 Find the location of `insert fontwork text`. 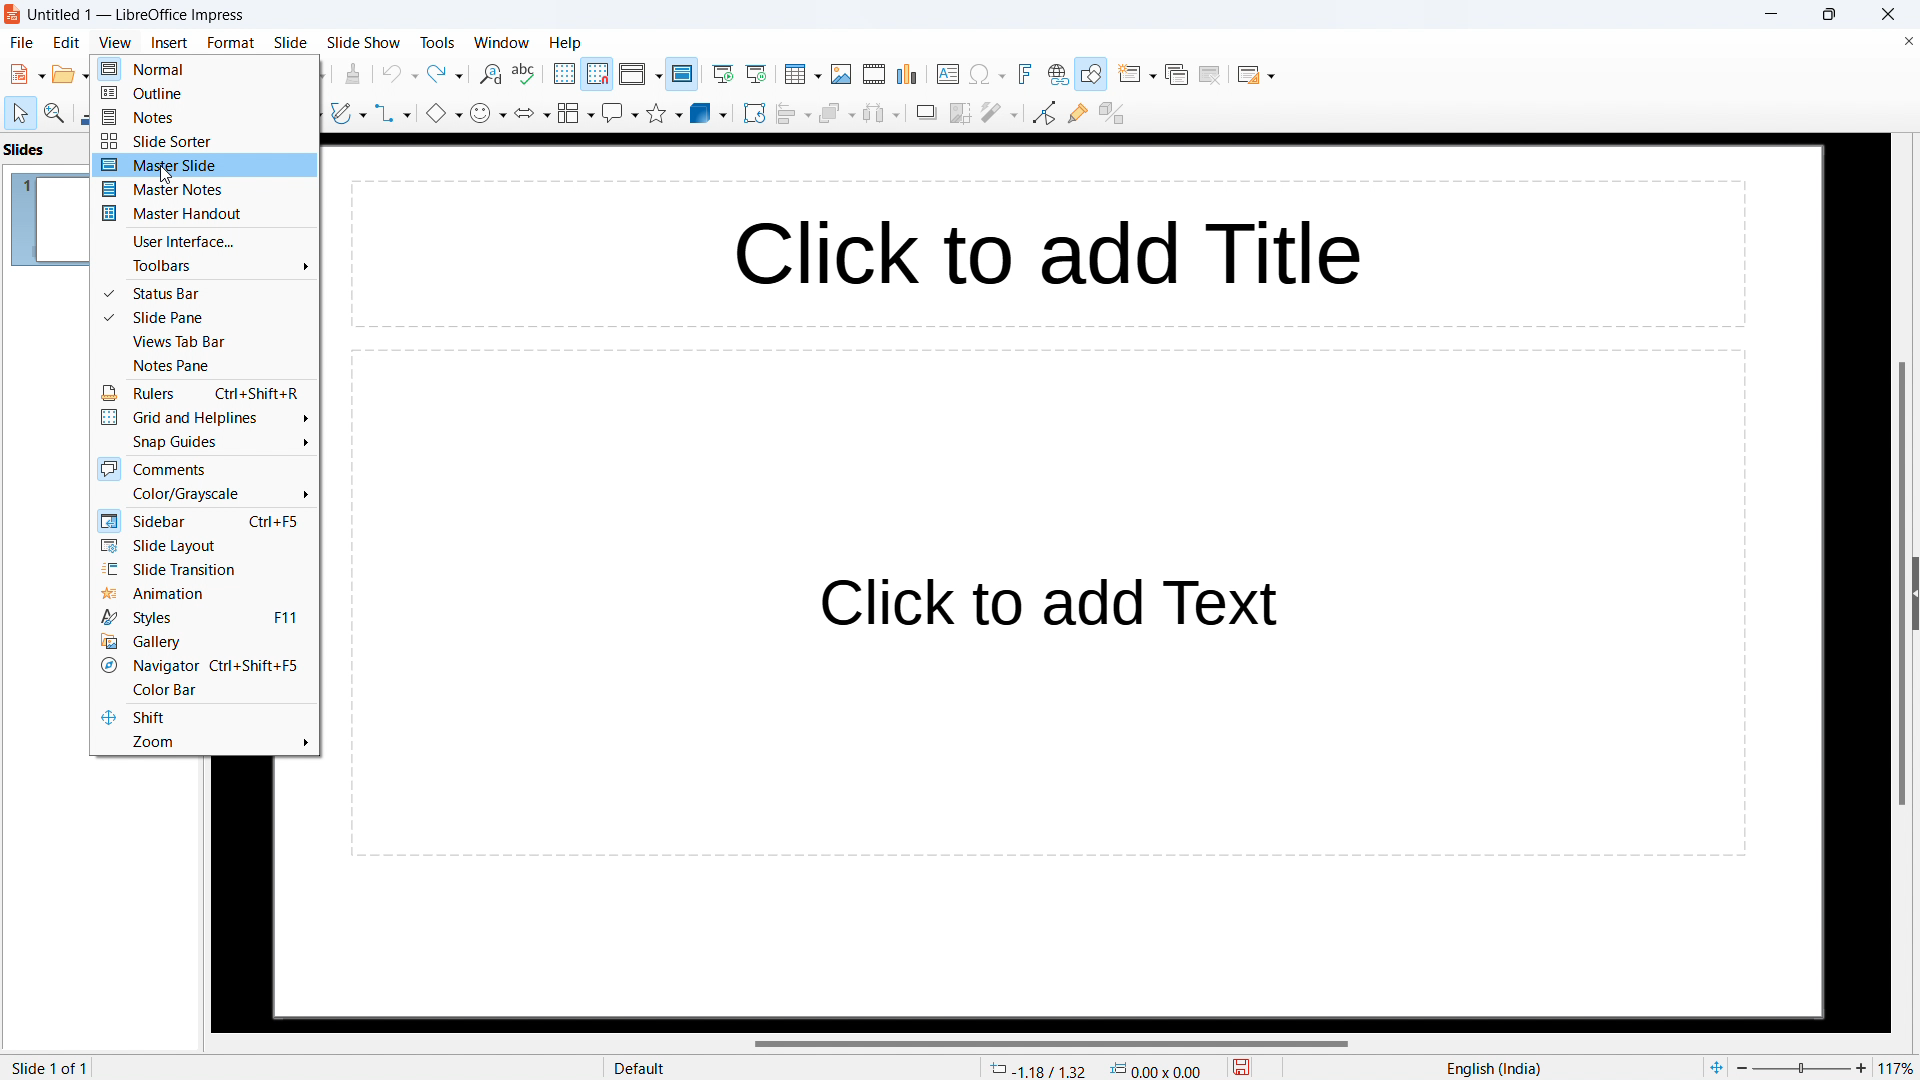

insert fontwork text is located at coordinates (1025, 74).